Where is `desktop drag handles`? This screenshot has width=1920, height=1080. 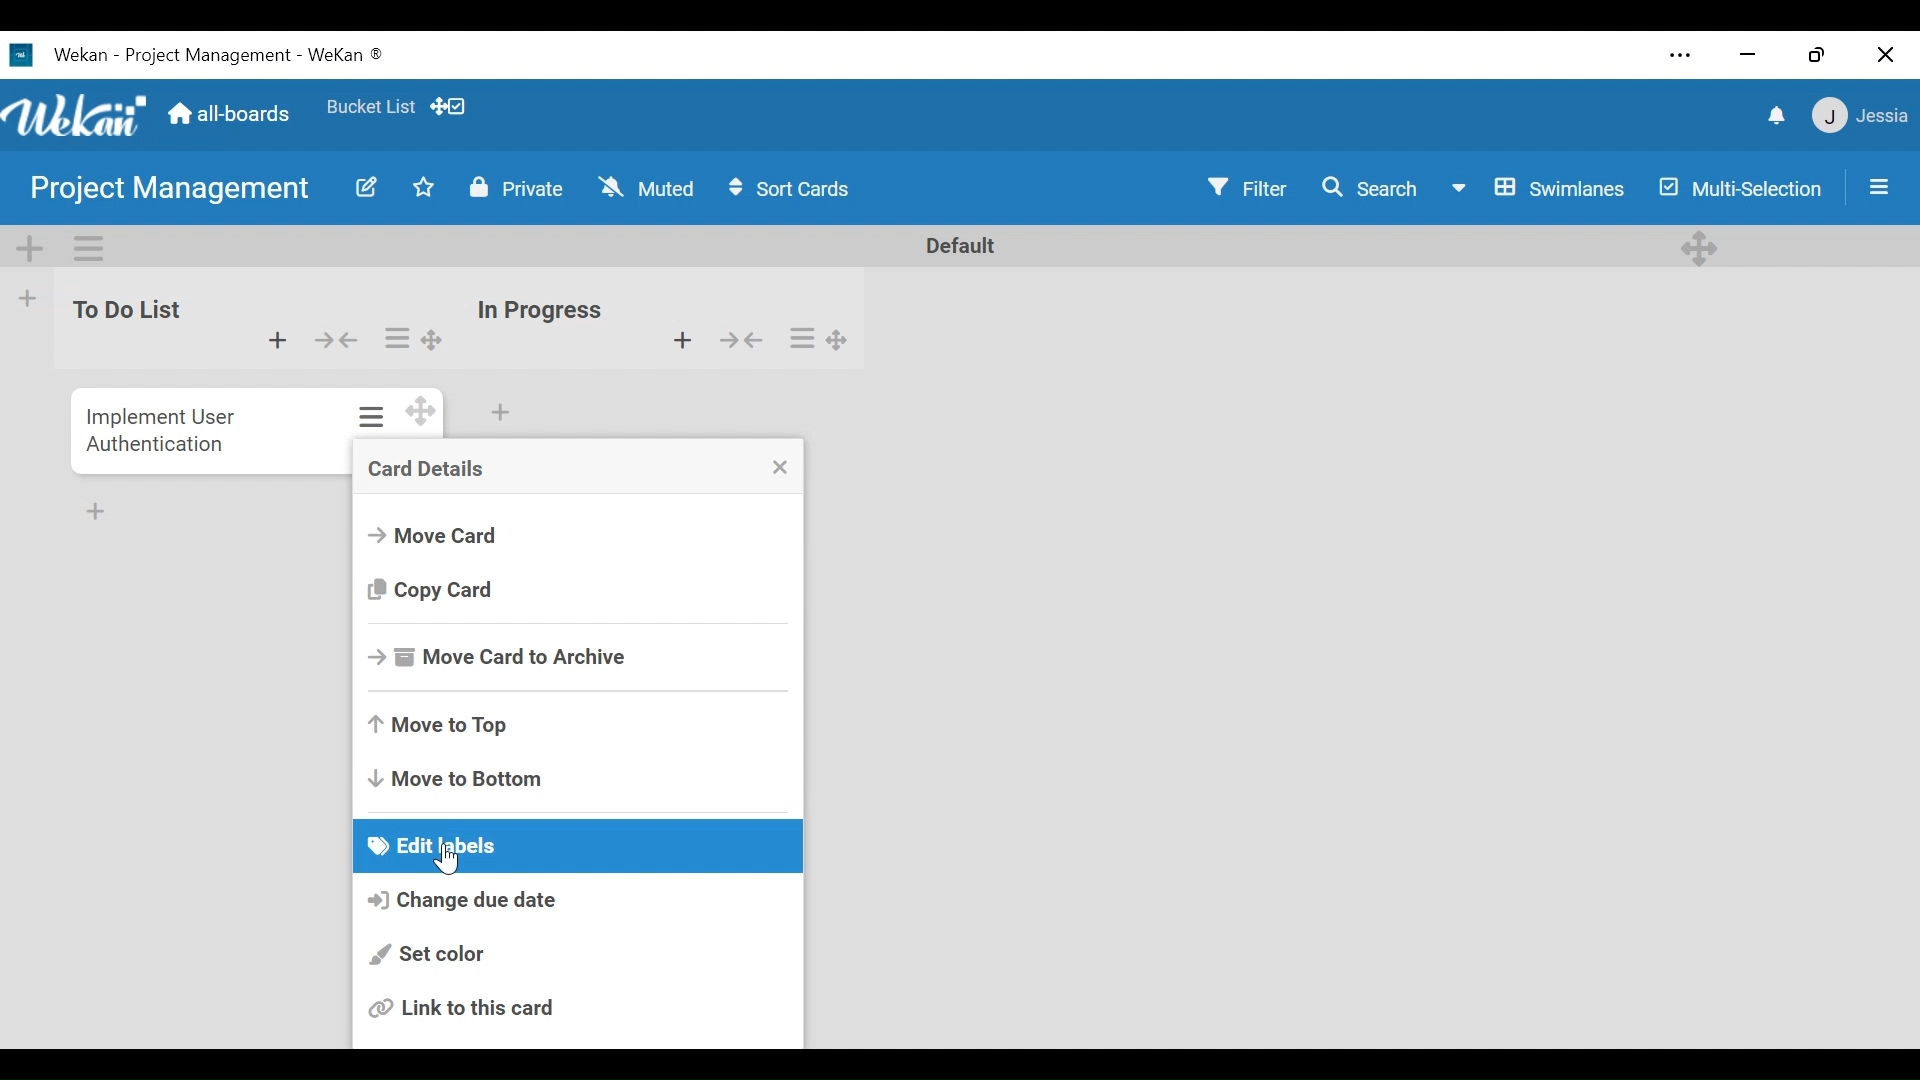
desktop drag handles is located at coordinates (419, 410).